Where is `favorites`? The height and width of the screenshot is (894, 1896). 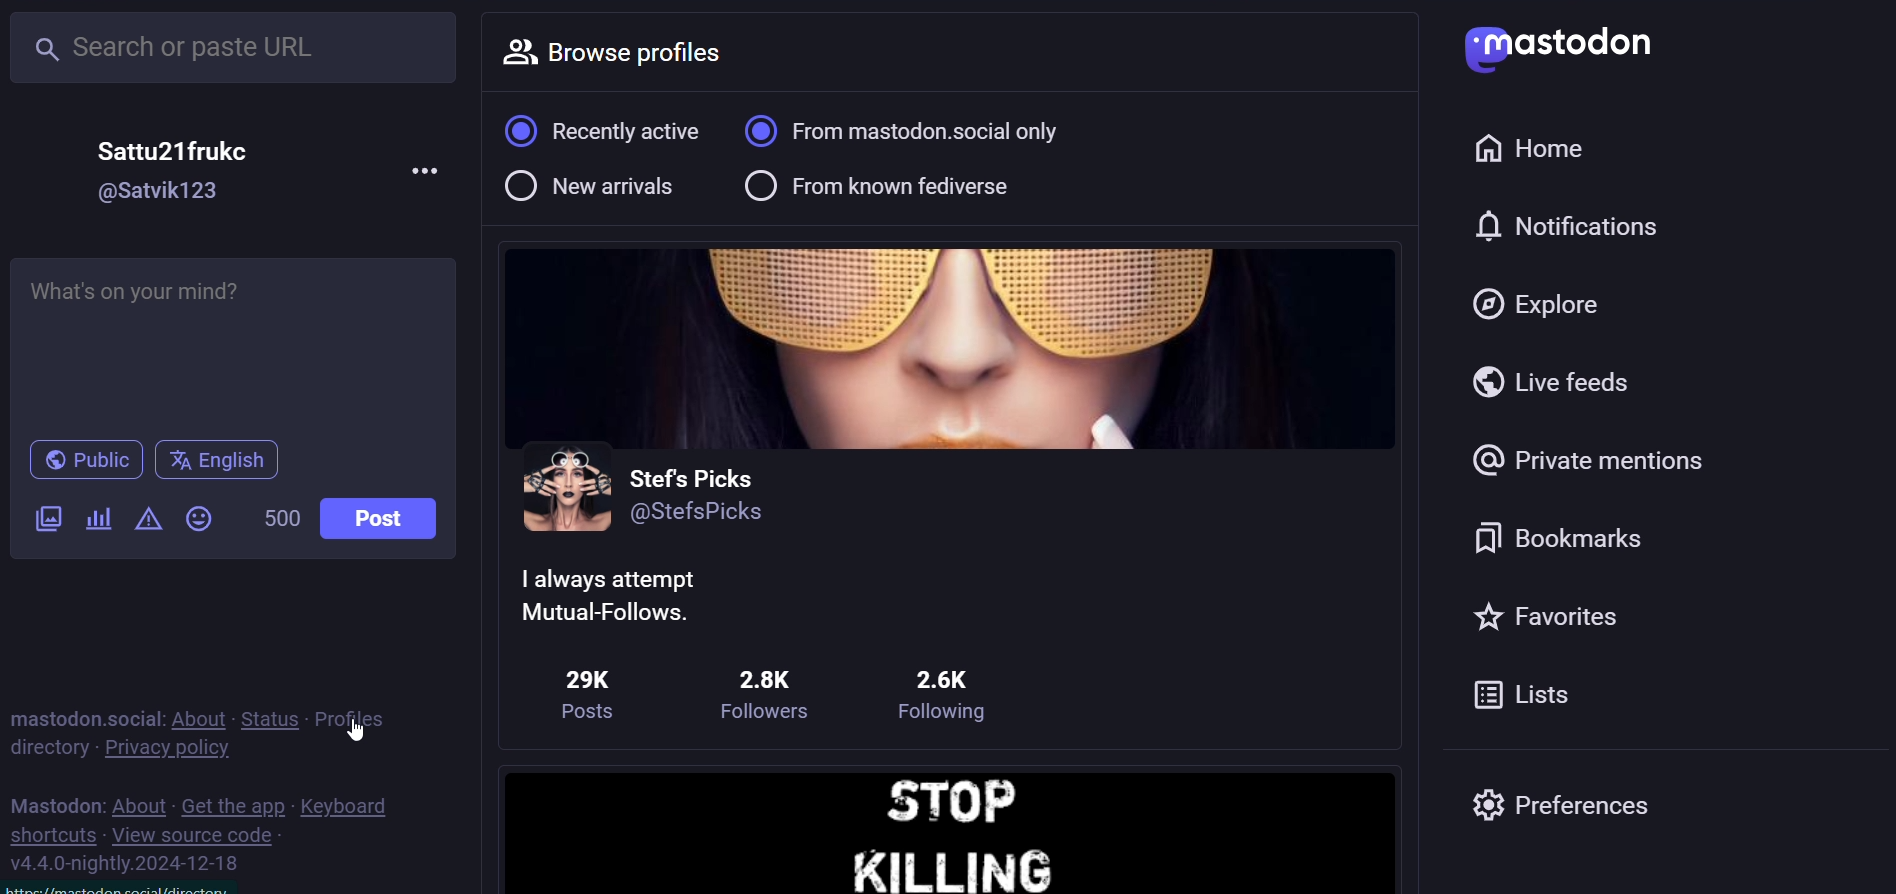
favorites is located at coordinates (1563, 615).